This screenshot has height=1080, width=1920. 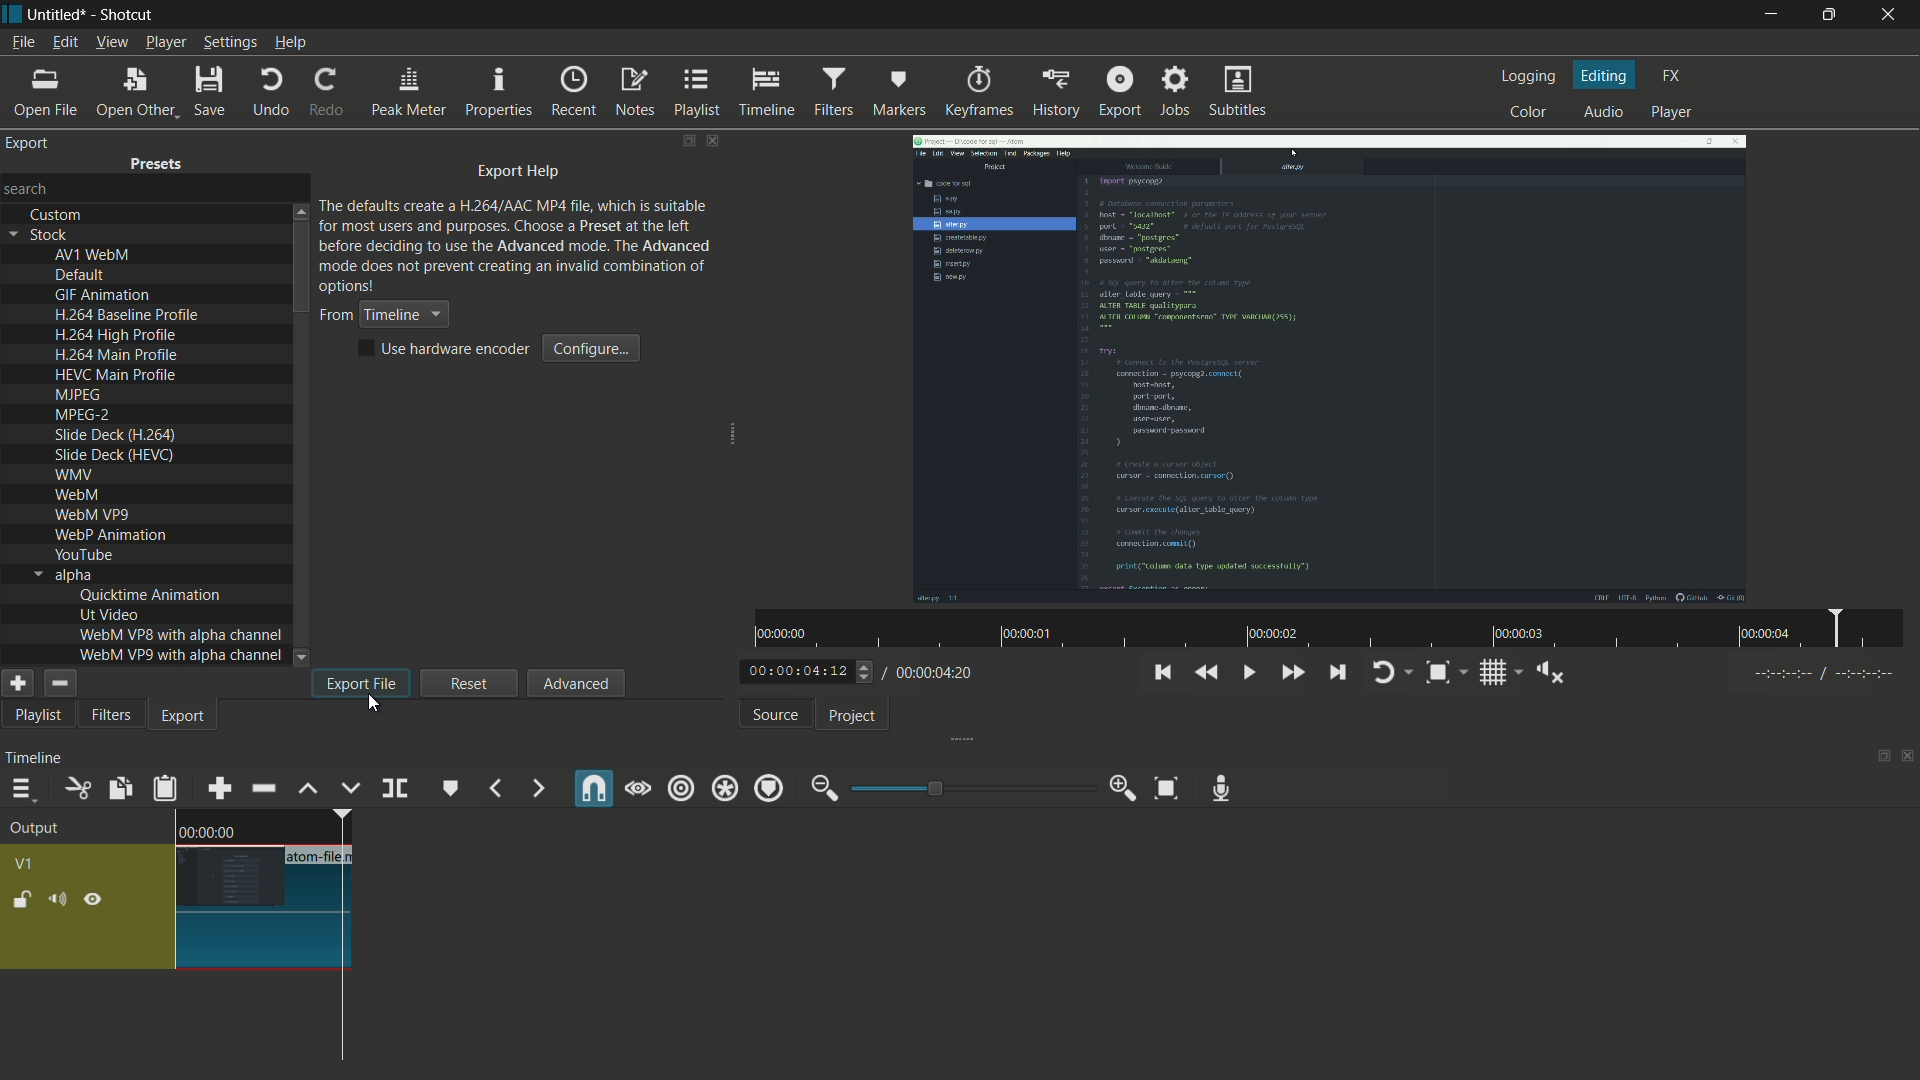 What do you see at coordinates (299, 210) in the screenshot?
I see `scroll up` at bounding box center [299, 210].